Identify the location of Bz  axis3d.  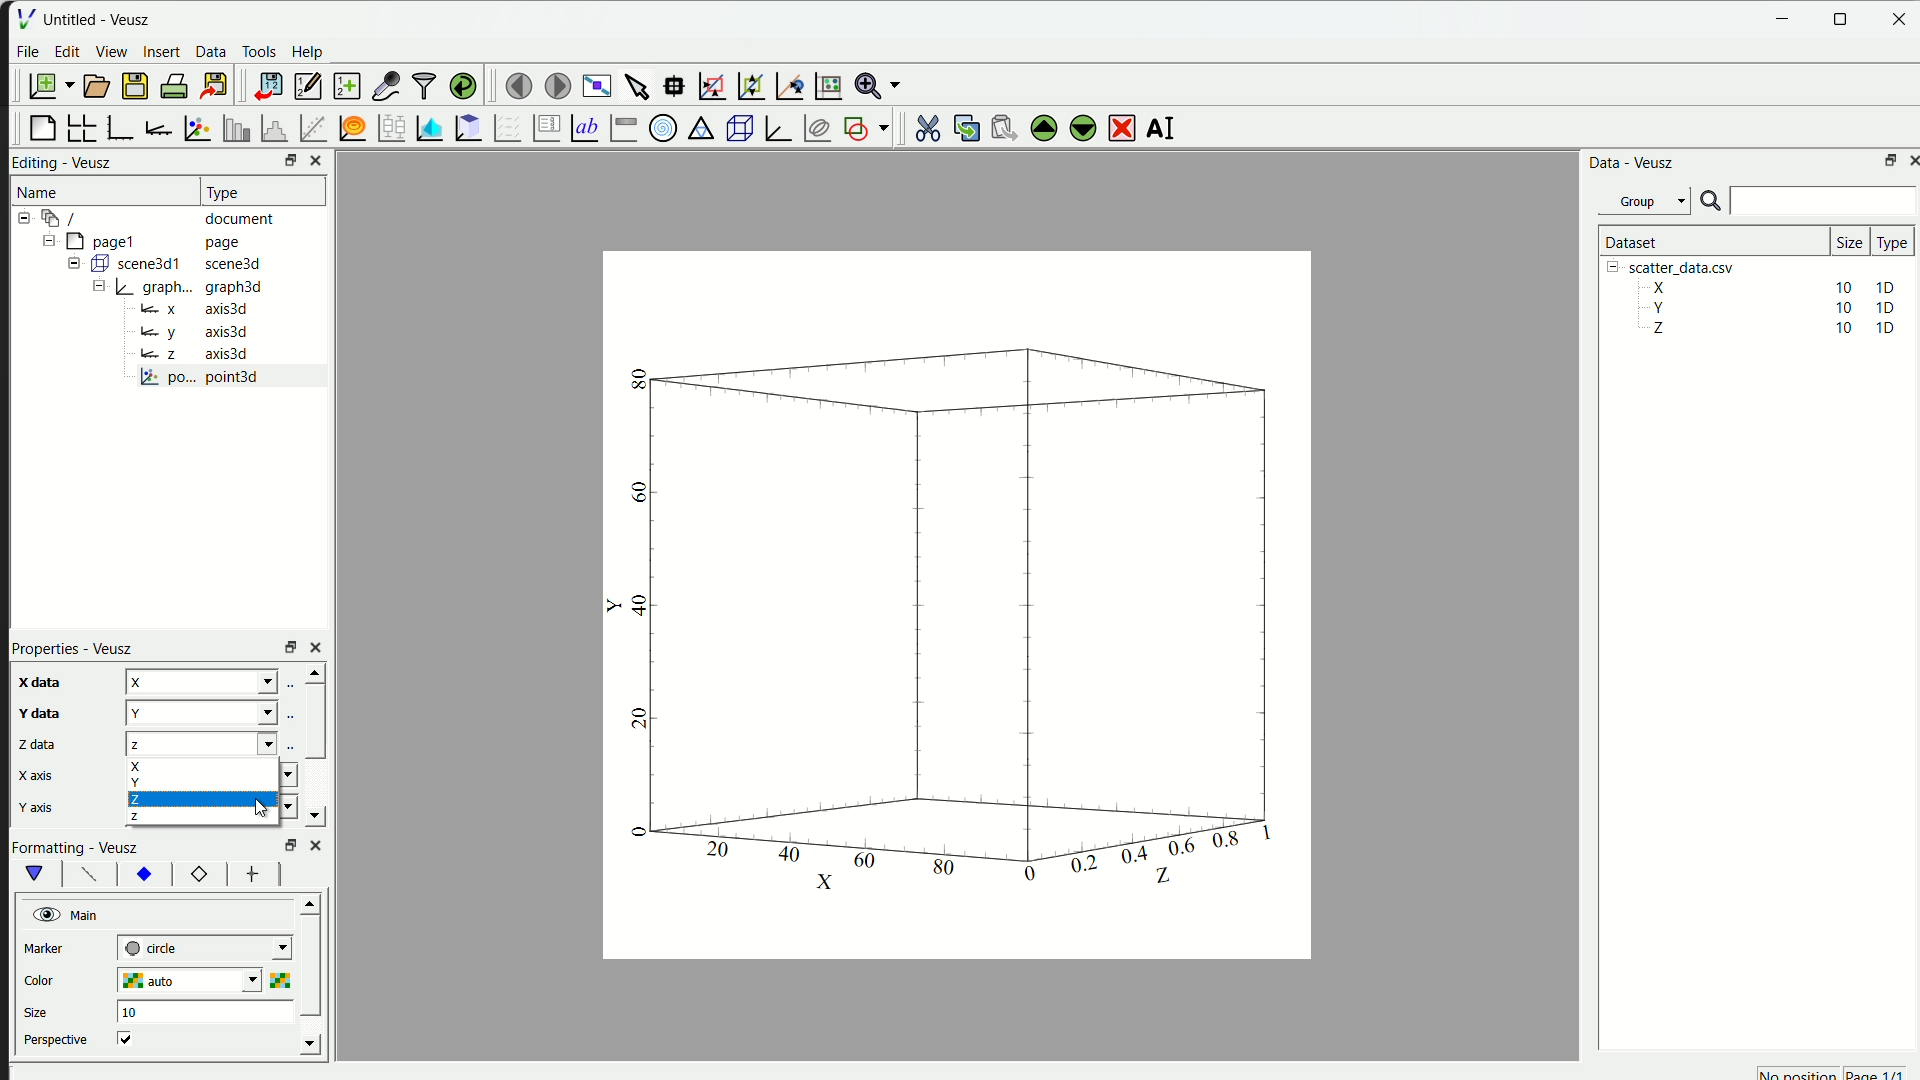
(190, 354).